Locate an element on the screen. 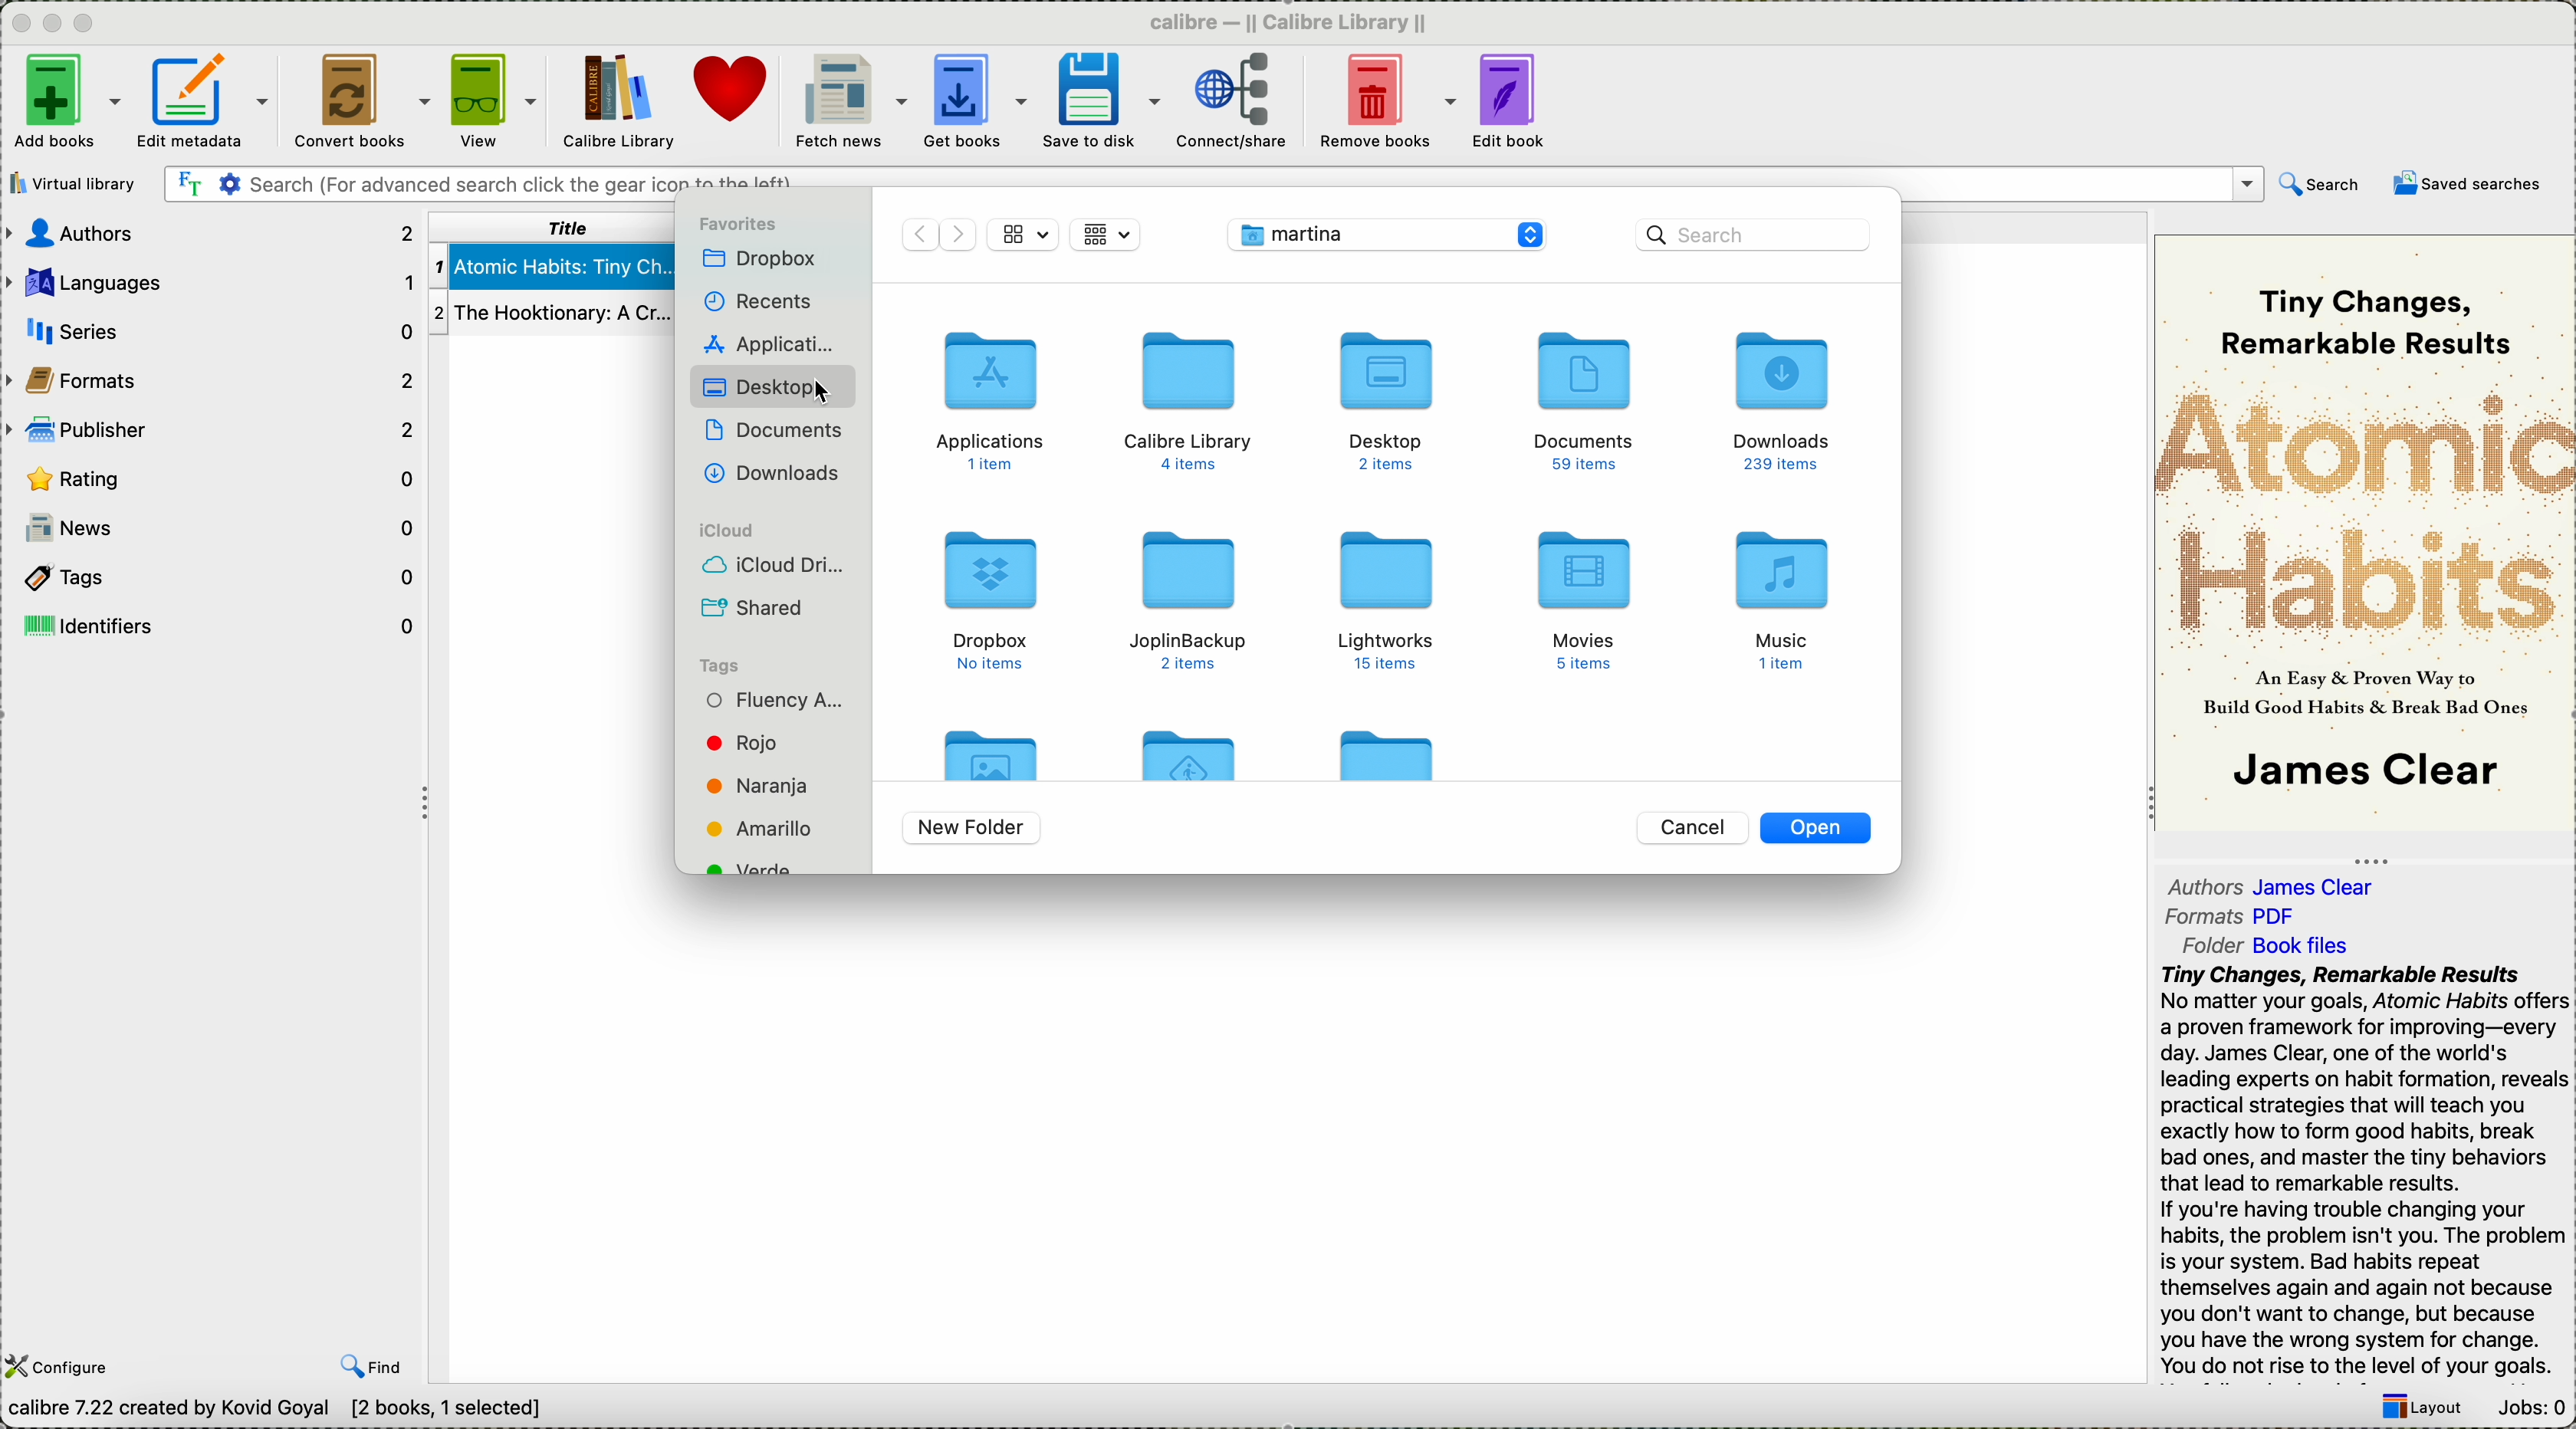 The width and height of the screenshot is (2576, 1429). close program is located at coordinates (16, 21).